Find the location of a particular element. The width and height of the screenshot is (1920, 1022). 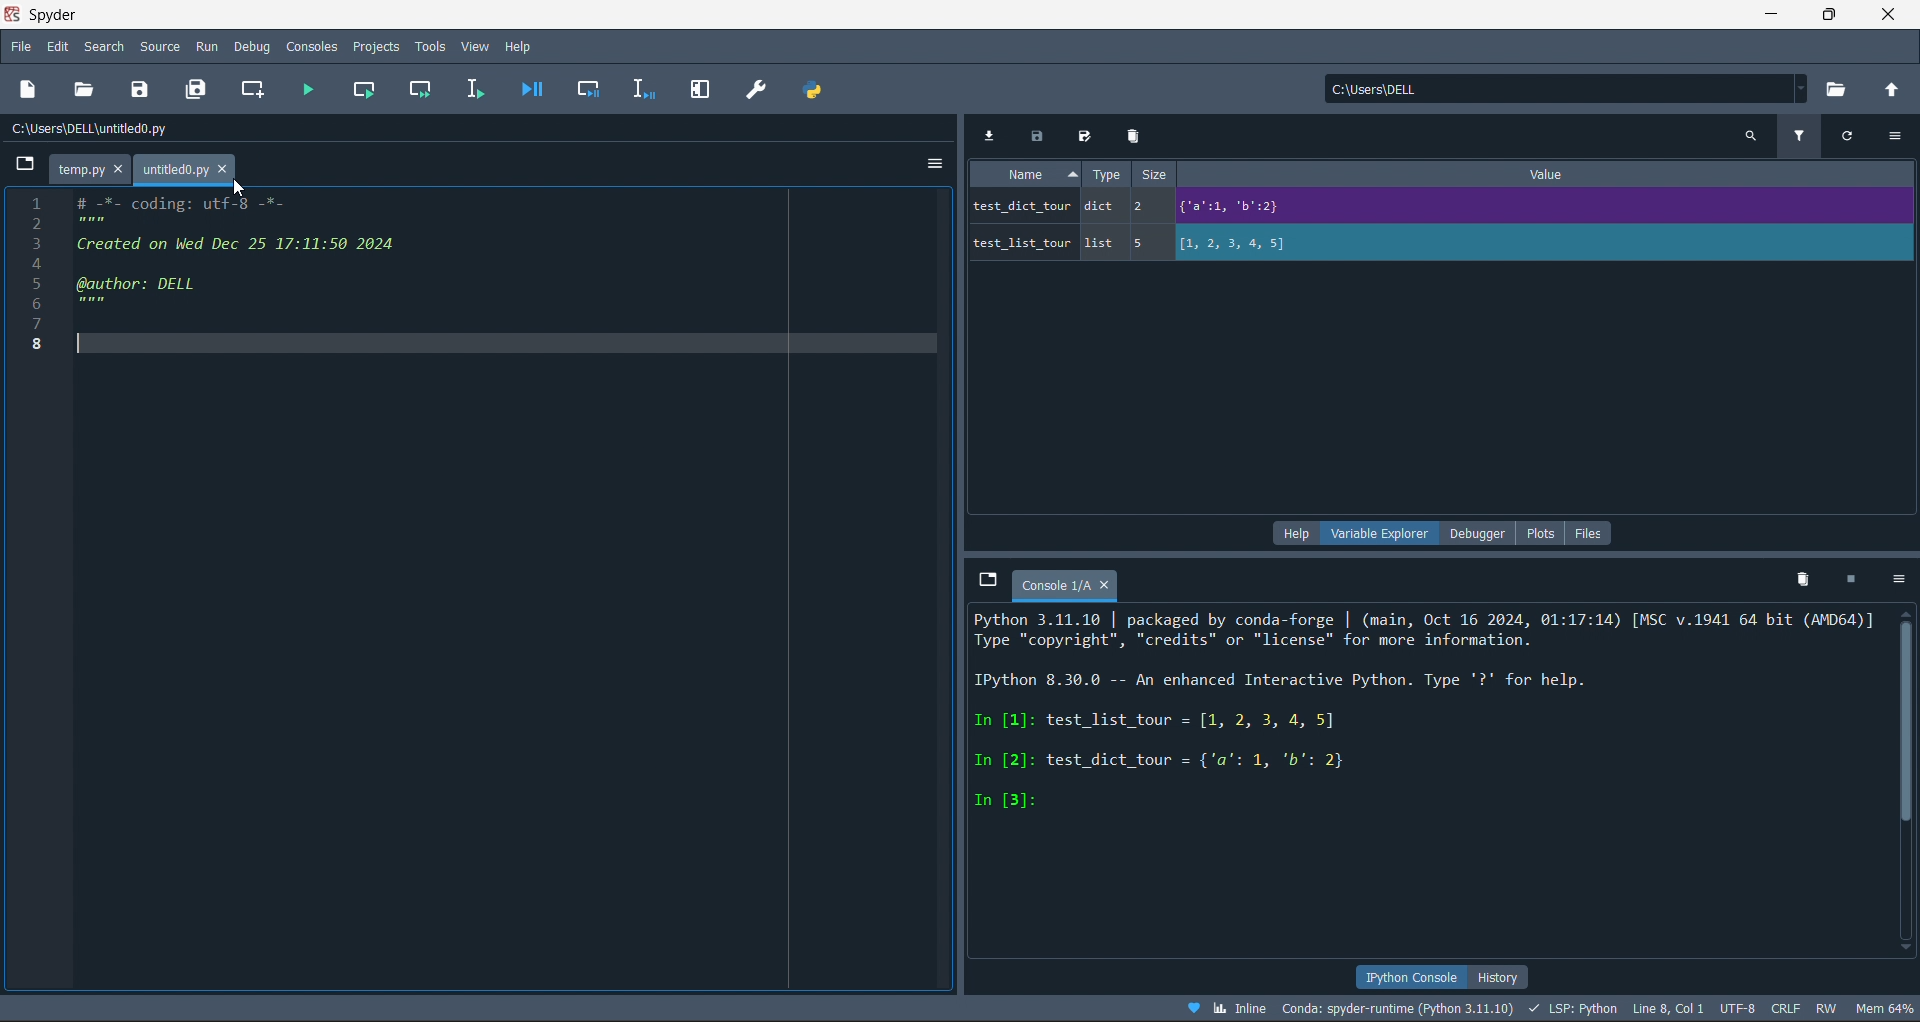

browse directory is located at coordinates (1840, 91).